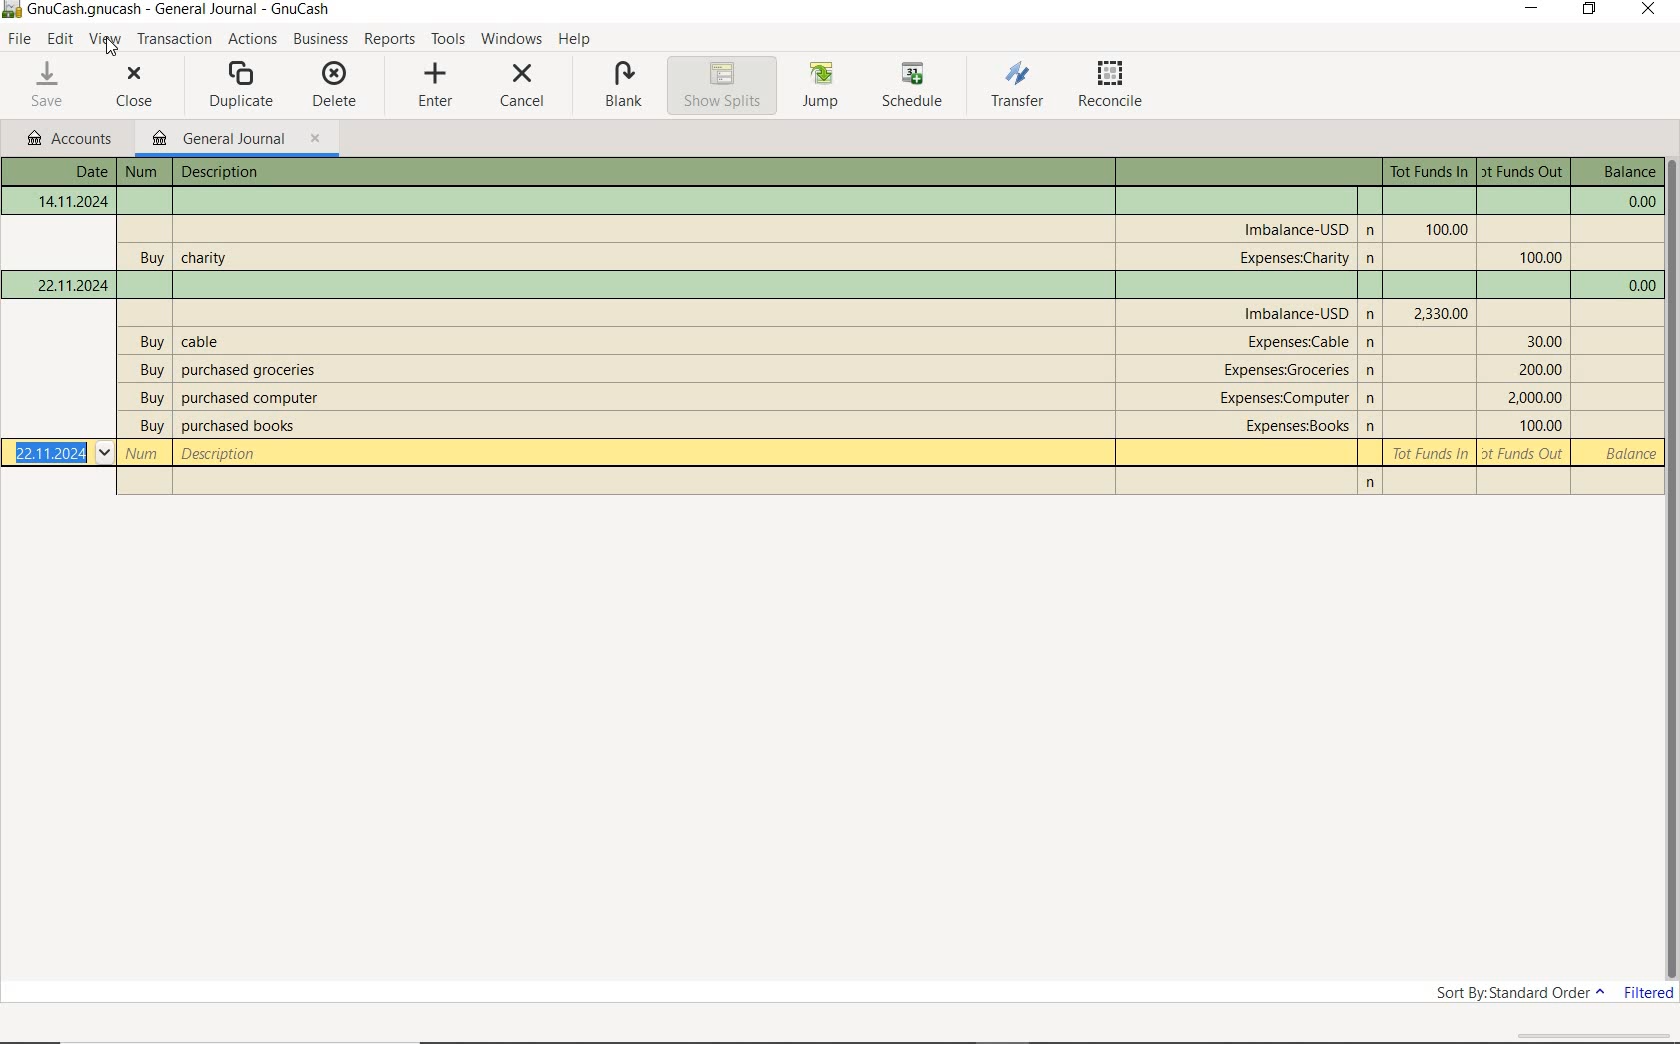 This screenshot has width=1680, height=1044. I want to click on Tot Funds In, so click(1440, 313).